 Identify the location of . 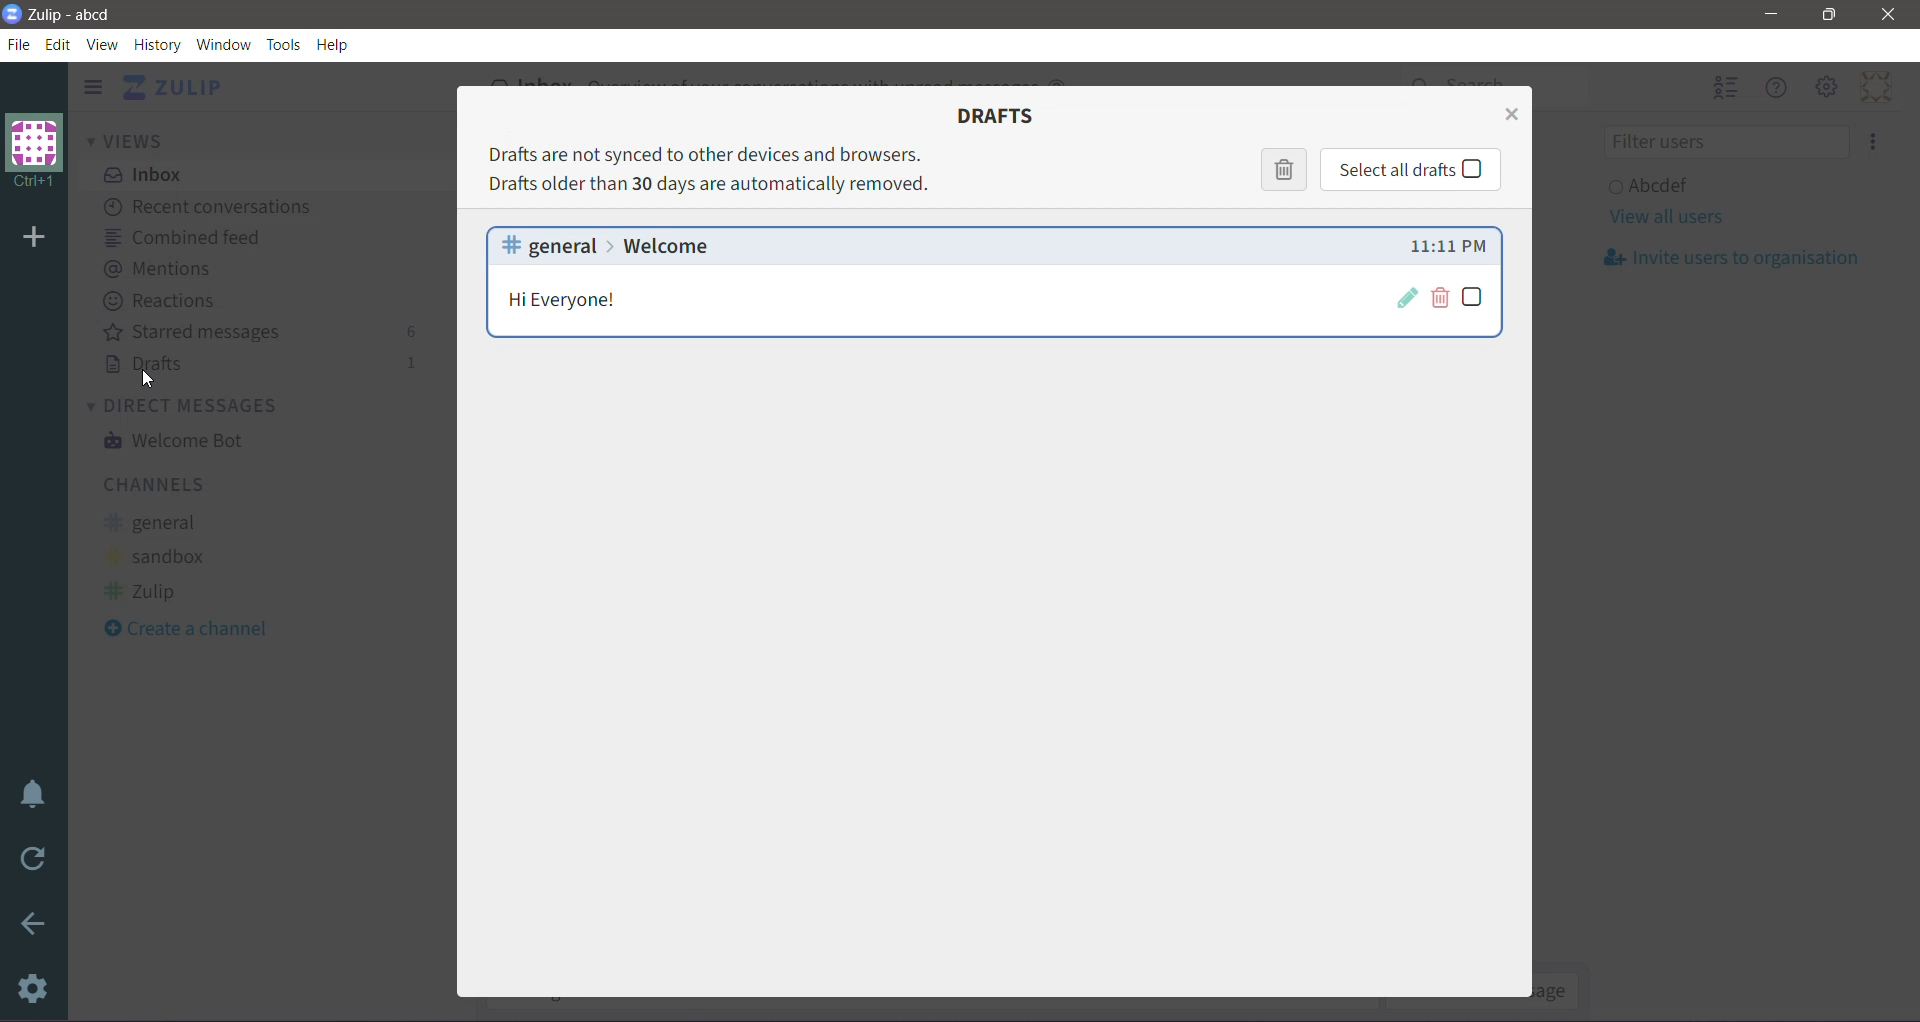
(1514, 115).